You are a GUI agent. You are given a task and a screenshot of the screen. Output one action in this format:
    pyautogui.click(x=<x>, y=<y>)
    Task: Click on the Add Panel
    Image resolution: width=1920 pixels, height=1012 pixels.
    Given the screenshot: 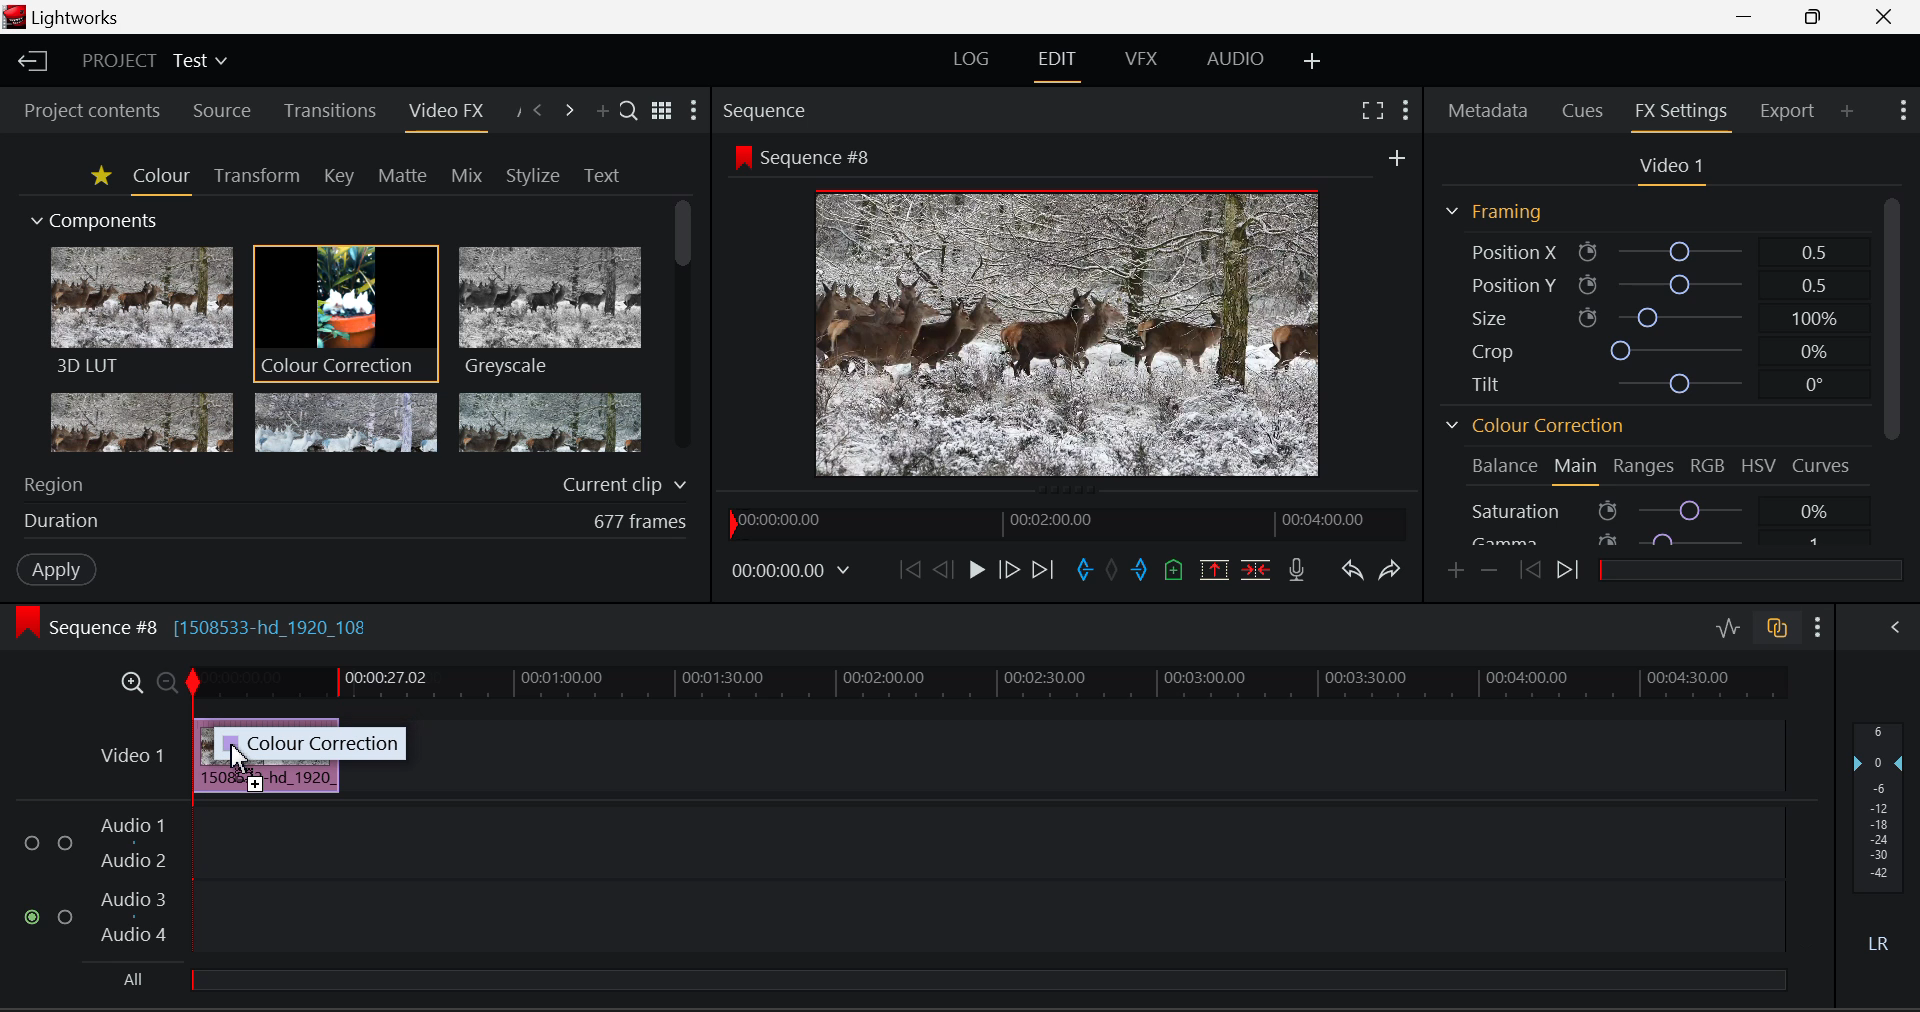 What is the action you would take?
    pyautogui.click(x=1846, y=108)
    